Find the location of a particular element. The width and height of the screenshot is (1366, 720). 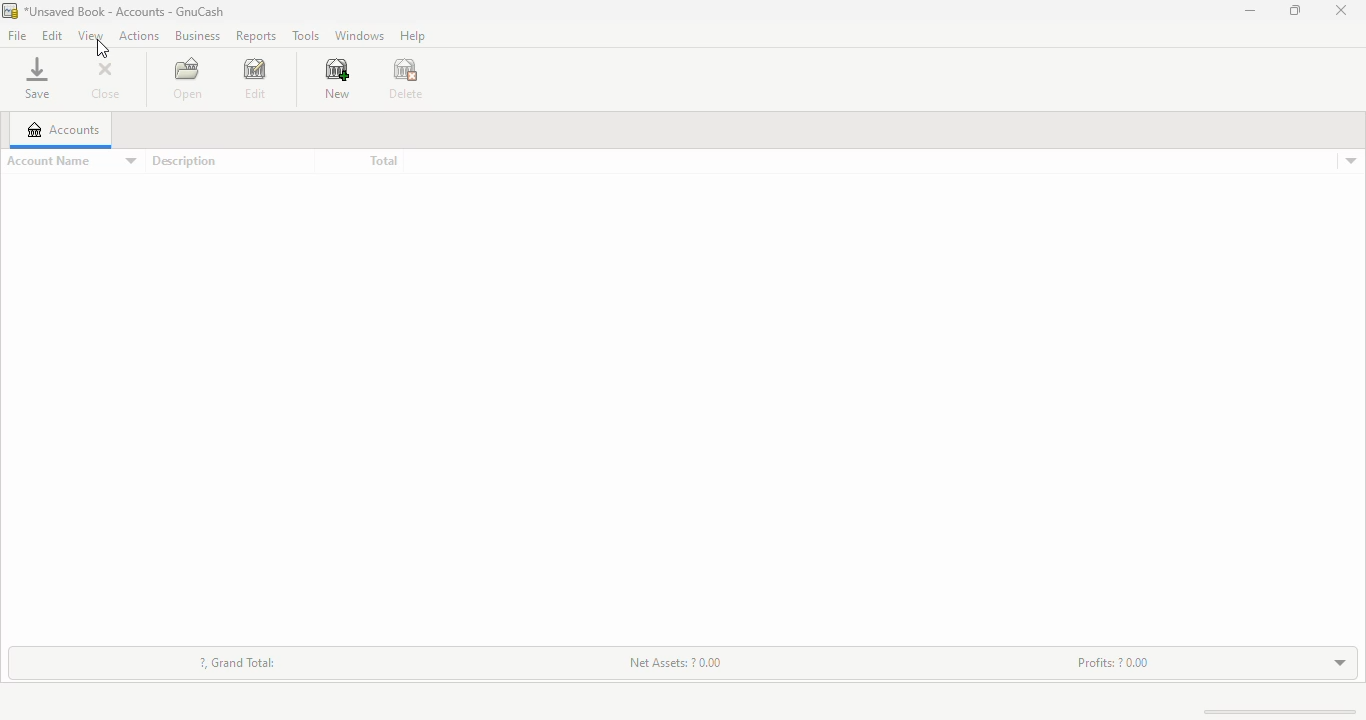

minimize is located at coordinates (1250, 10).